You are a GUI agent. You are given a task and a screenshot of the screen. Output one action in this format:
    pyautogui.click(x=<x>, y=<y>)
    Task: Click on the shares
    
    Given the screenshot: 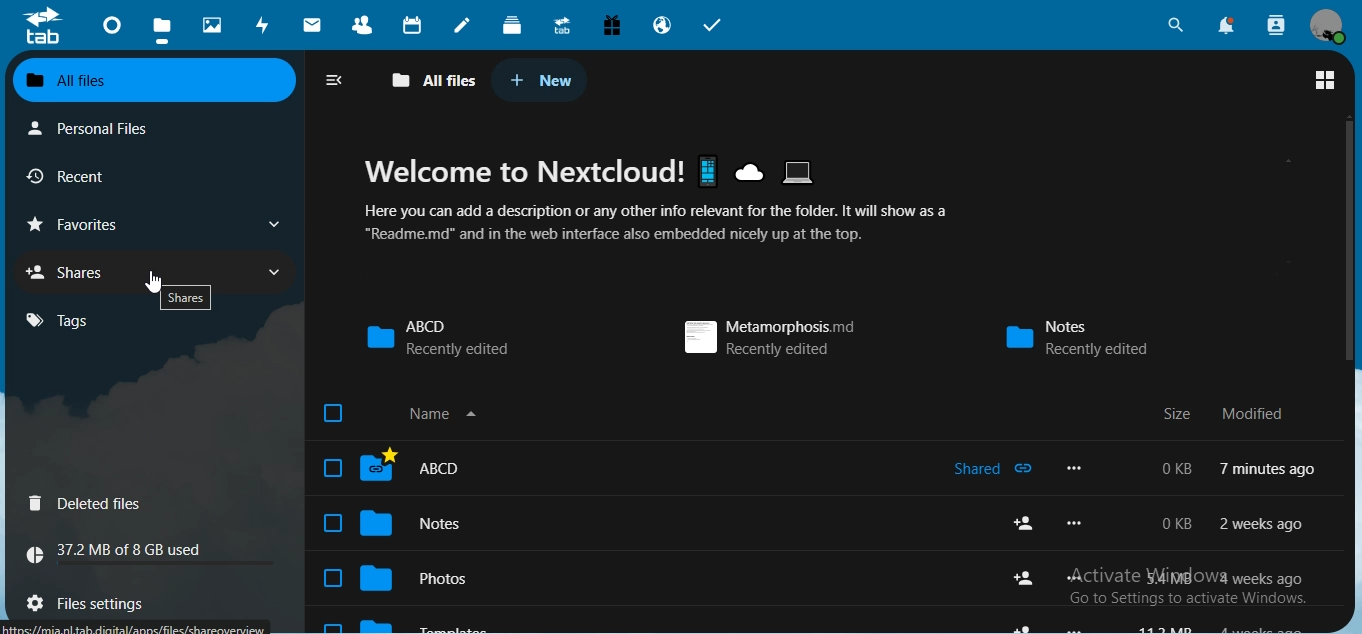 What is the action you would take?
    pyautogui.click(x=75, y=271)
    